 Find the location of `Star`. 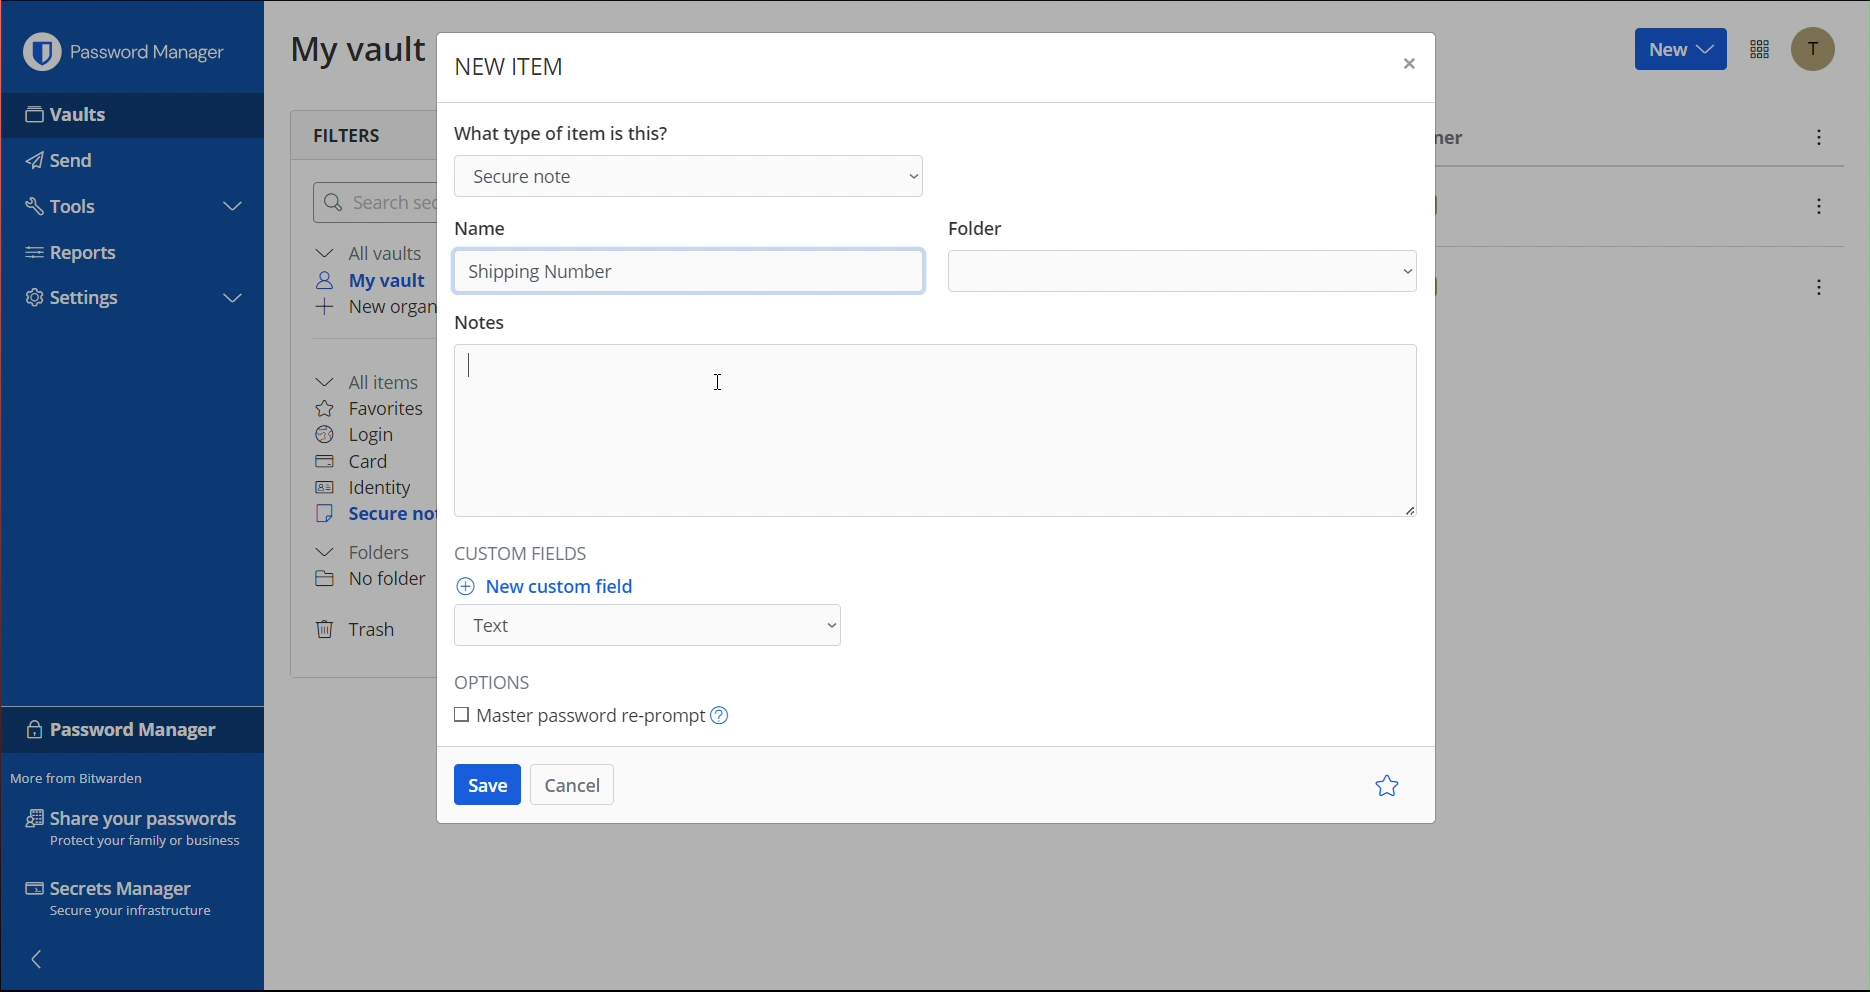

Star is located at coordinates (1383, 785).